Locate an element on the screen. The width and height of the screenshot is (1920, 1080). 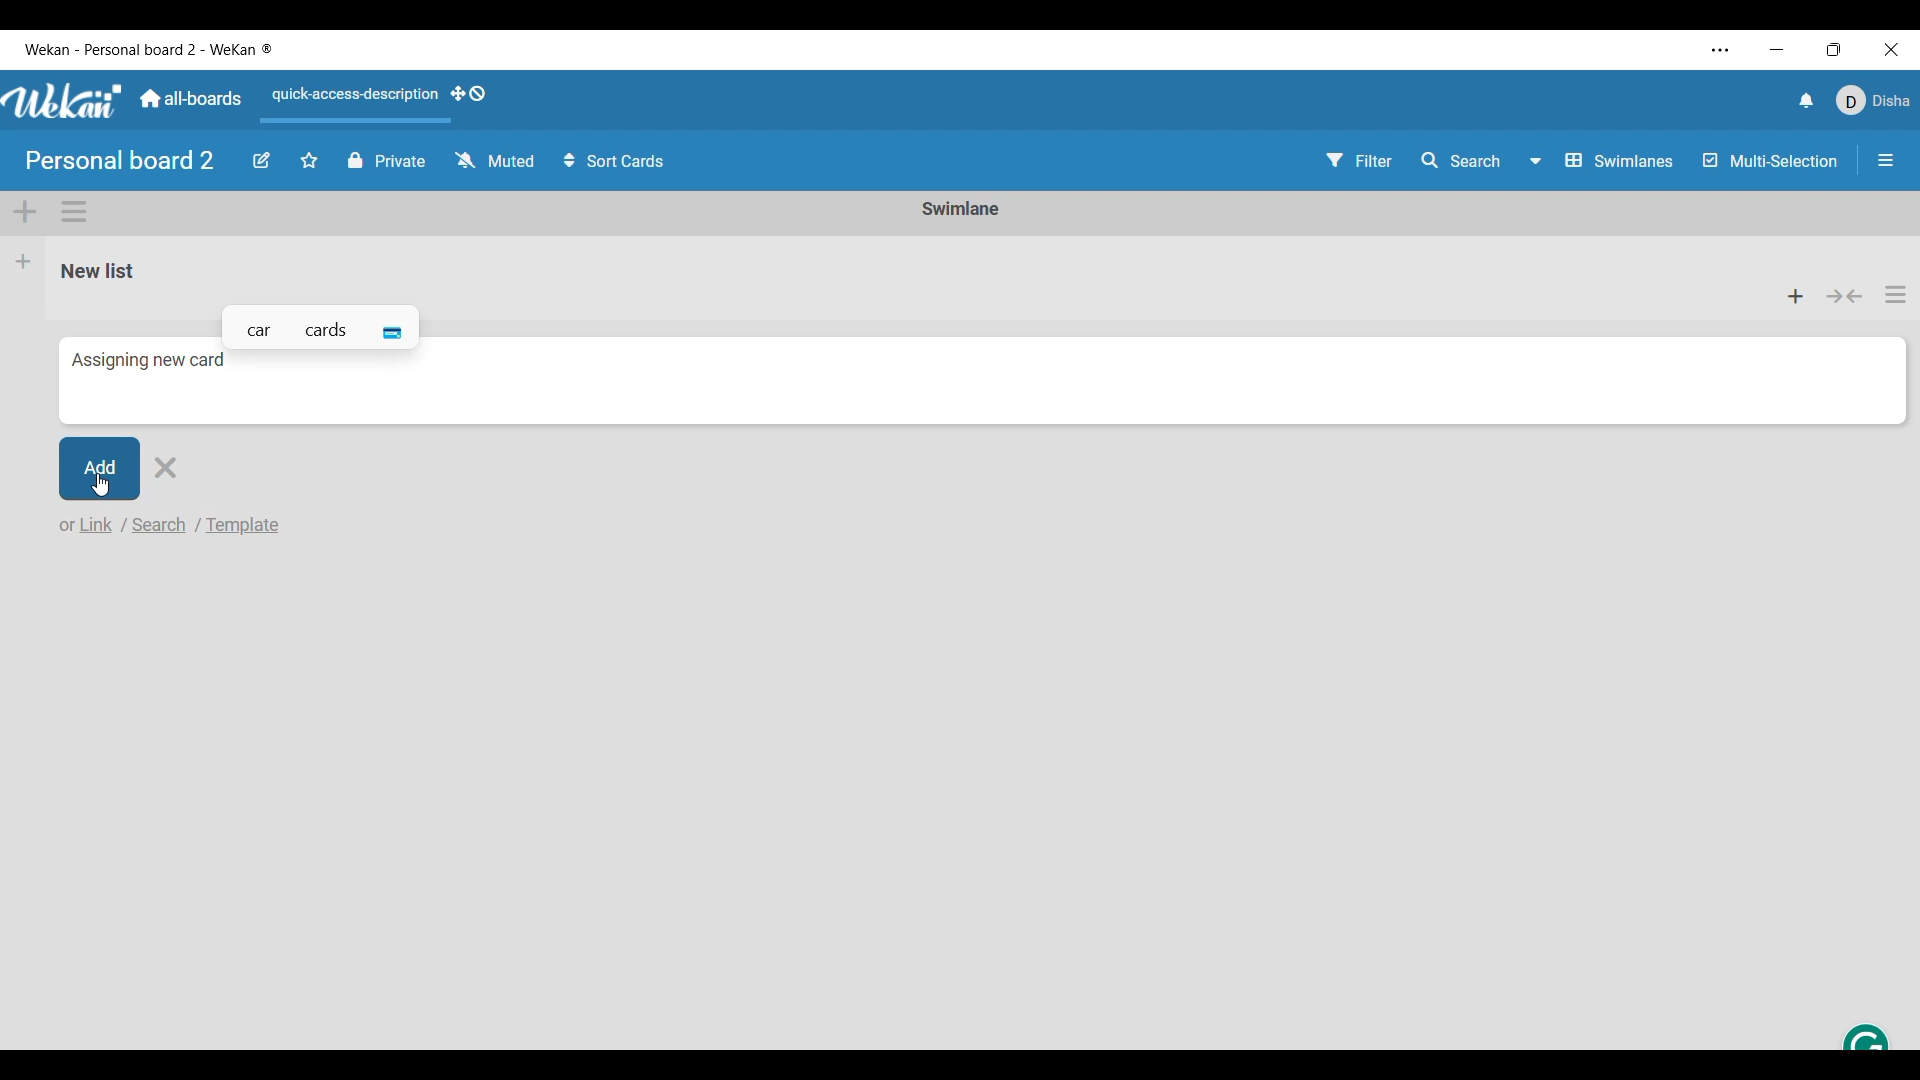
Grammarly extension is located at coordinates (1864, 1034).